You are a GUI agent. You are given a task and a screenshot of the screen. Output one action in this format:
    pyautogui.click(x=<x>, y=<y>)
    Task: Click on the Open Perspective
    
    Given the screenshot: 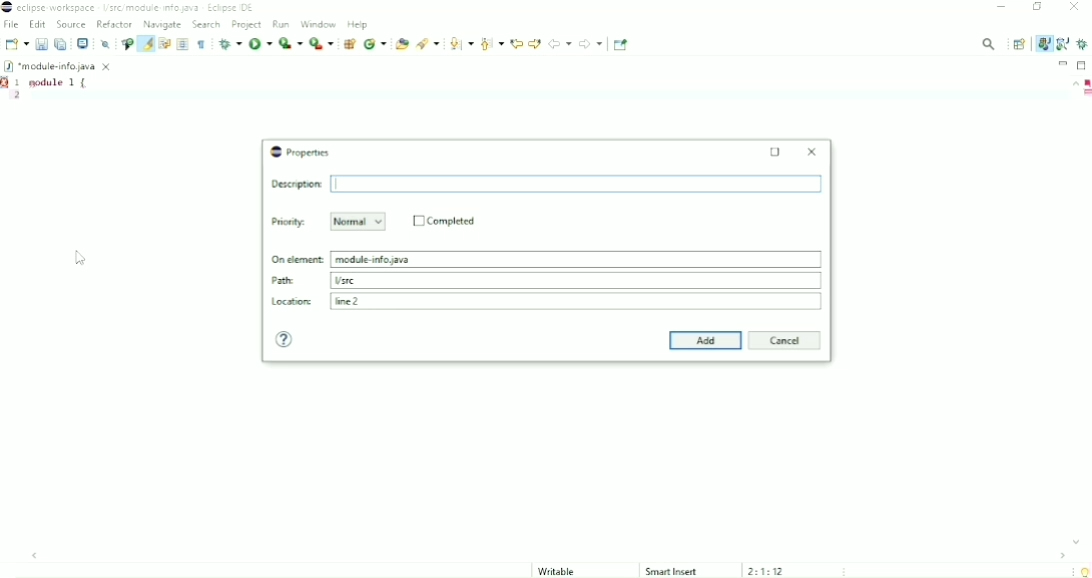 What is the action you would take?
    pyautogui.click(x=1019, y=44)
    